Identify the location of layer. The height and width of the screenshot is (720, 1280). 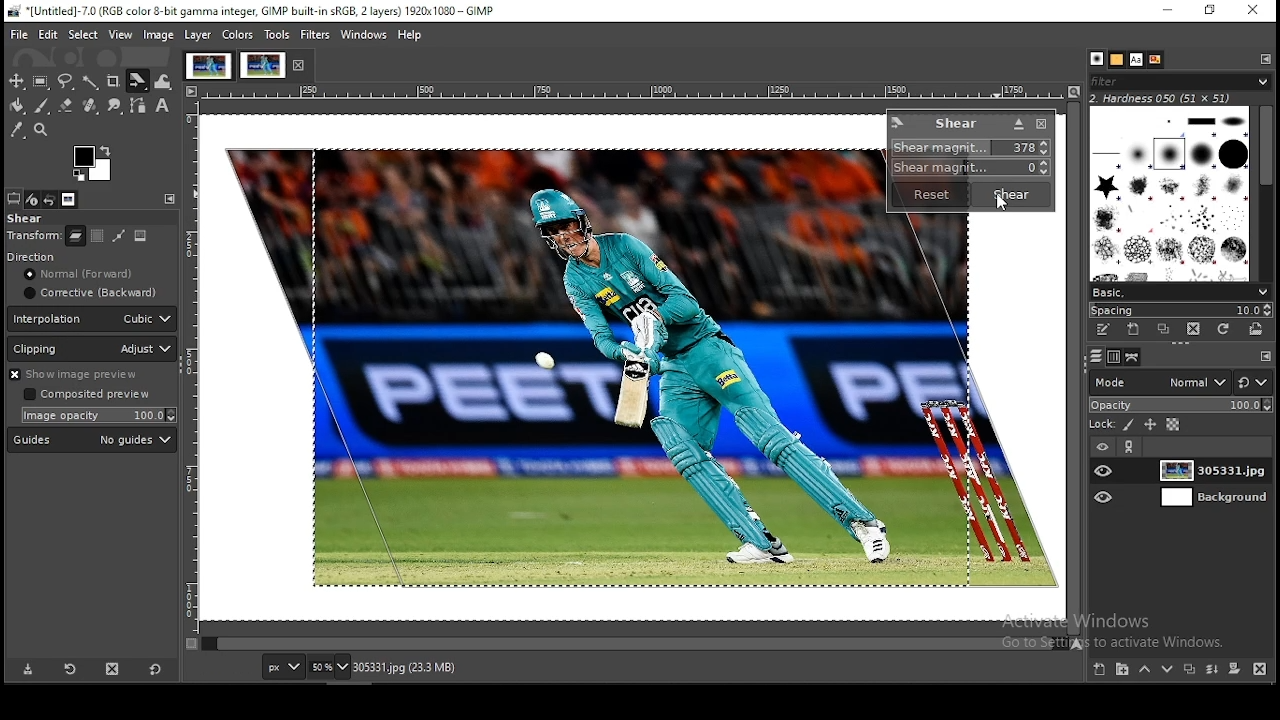
(197, 35).